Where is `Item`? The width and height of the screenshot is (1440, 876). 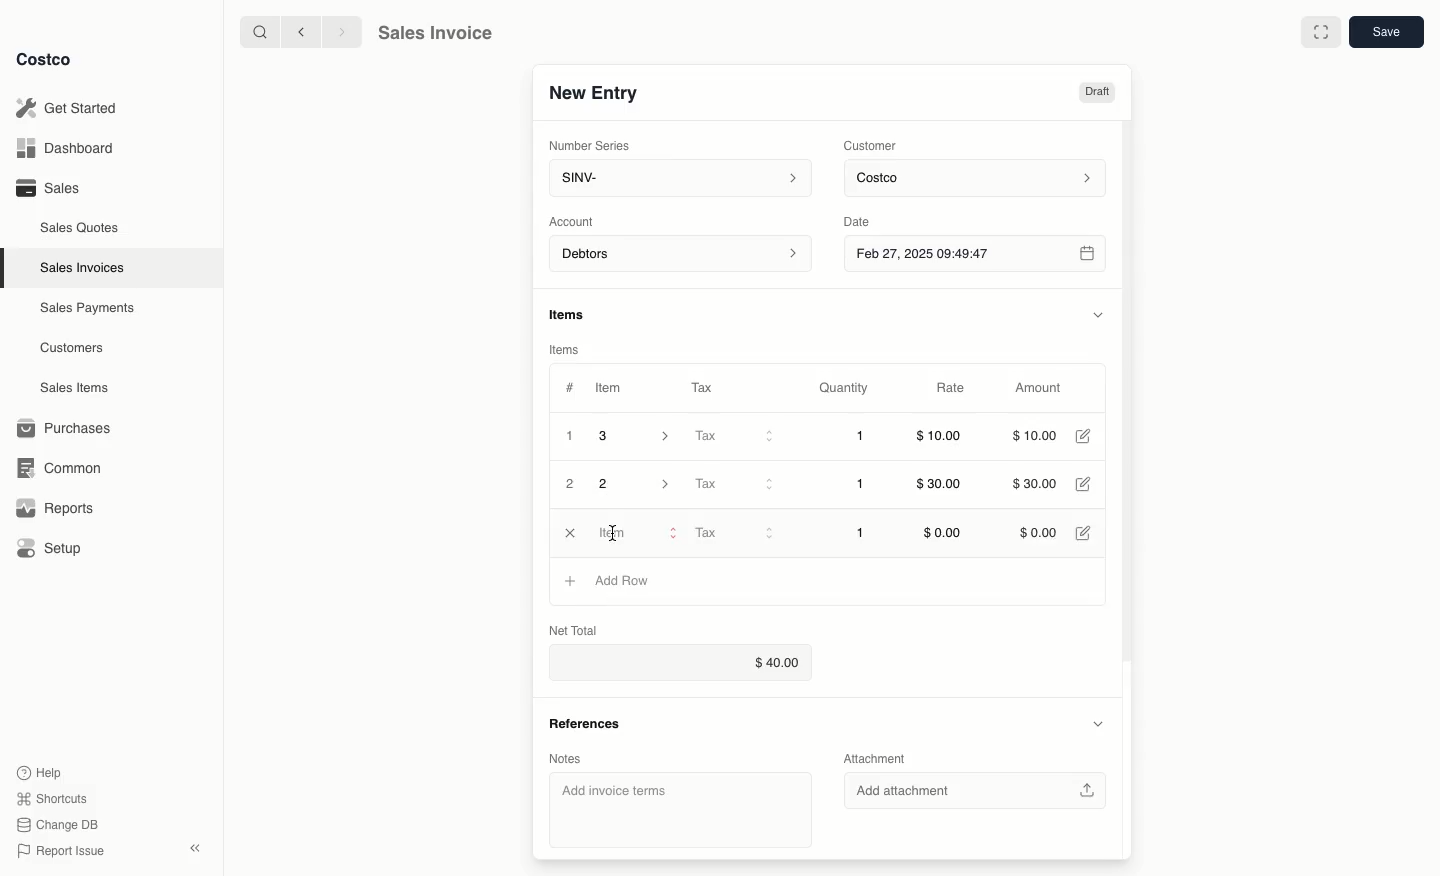
Item is located at coordinates (636, 533).